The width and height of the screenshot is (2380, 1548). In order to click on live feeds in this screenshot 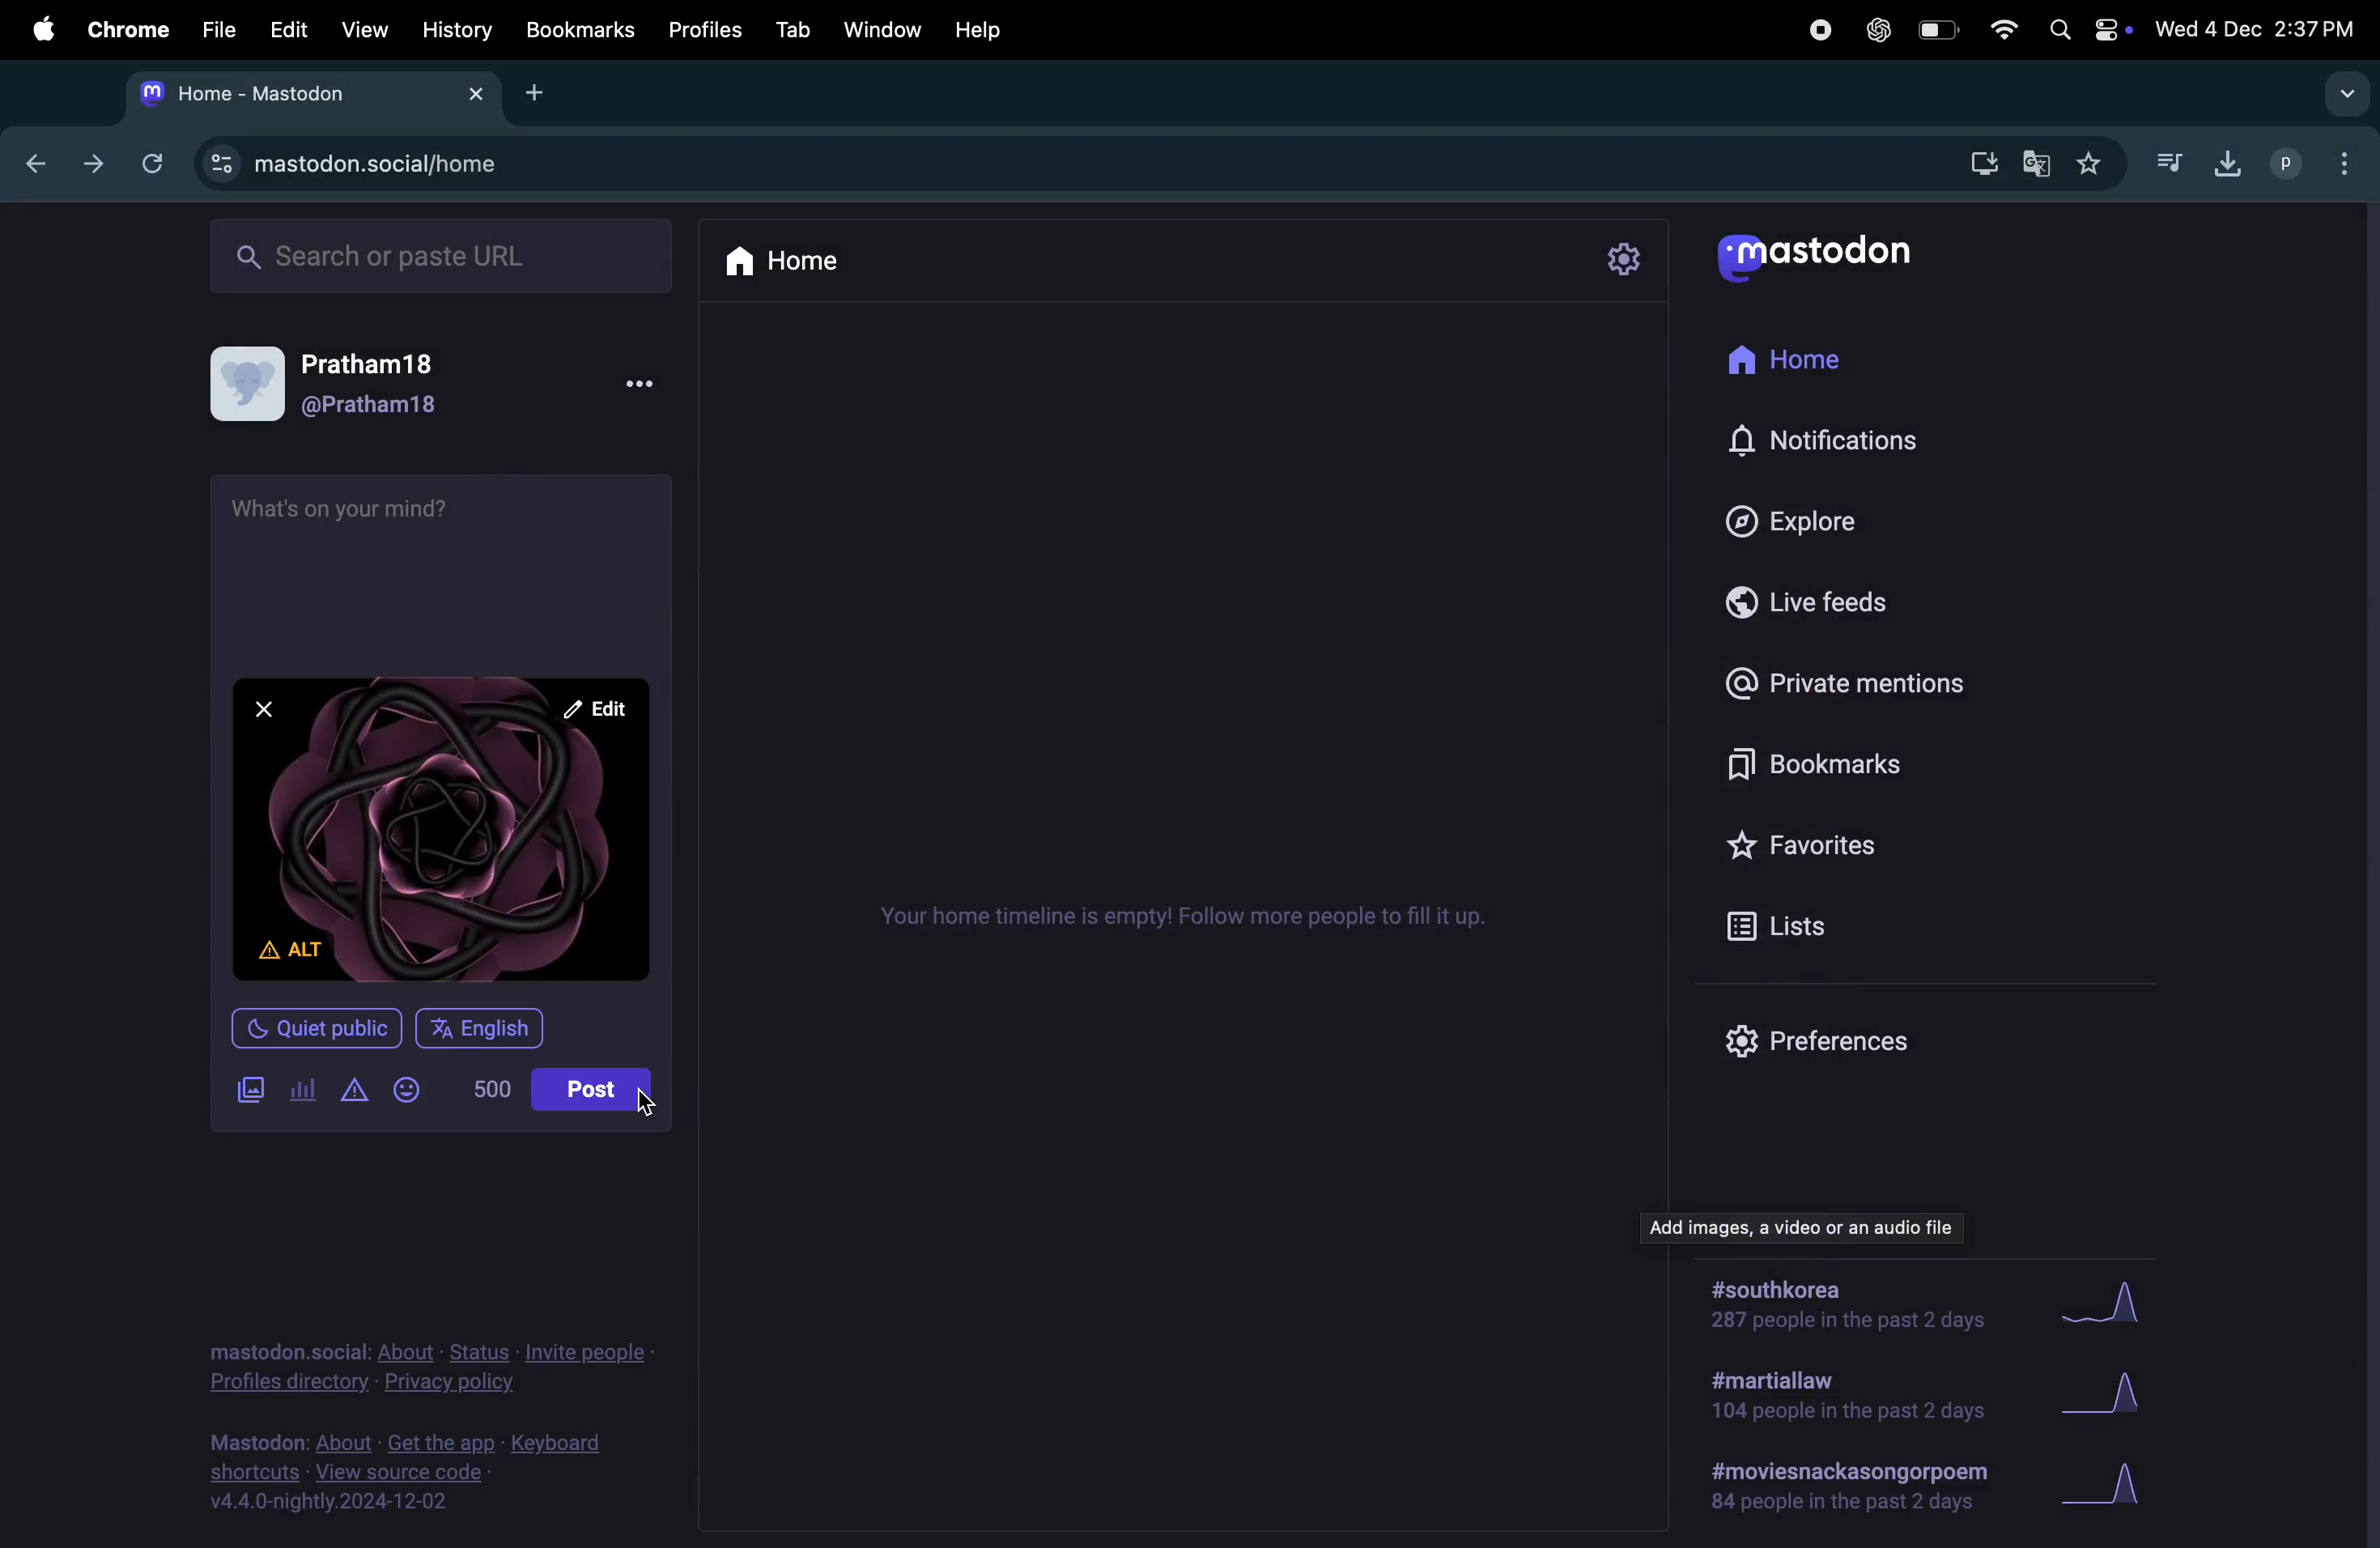, I will do `click(1823, 599)`.